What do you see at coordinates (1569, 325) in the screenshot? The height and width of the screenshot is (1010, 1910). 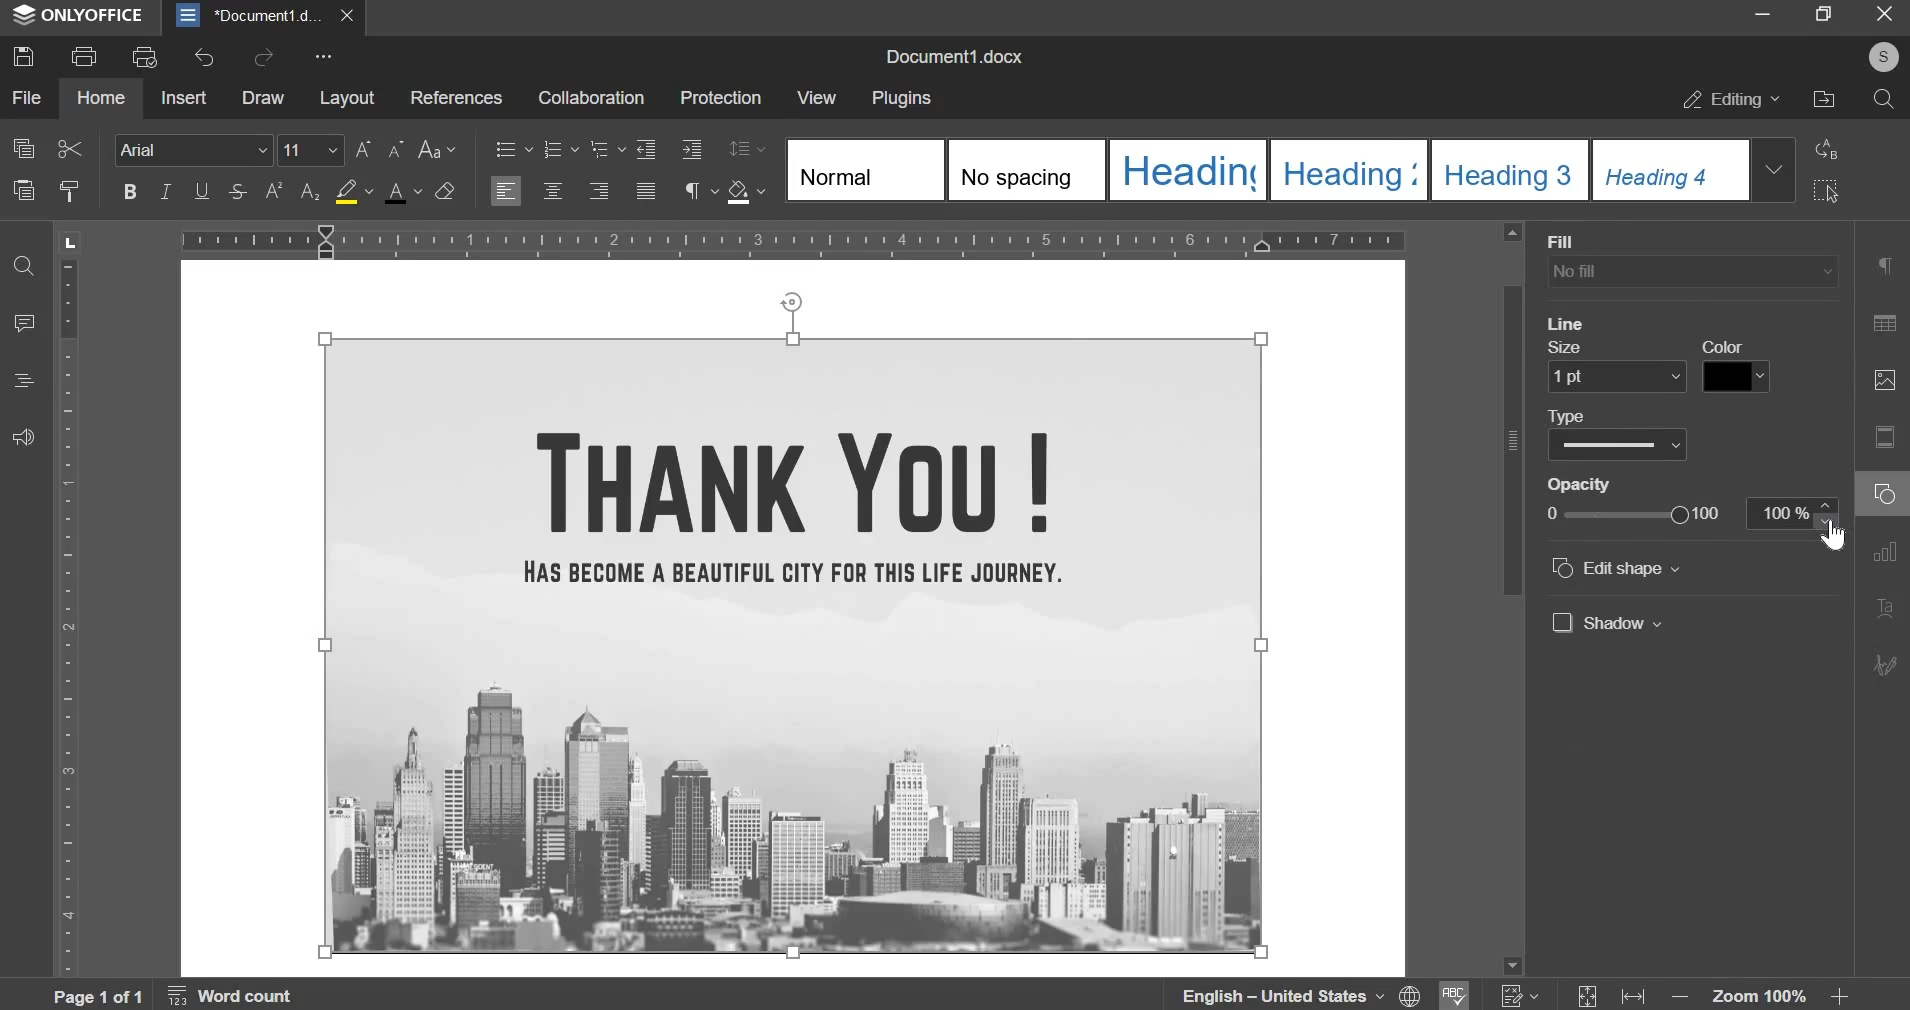 I see `line` at bounding box center [1569, 325].